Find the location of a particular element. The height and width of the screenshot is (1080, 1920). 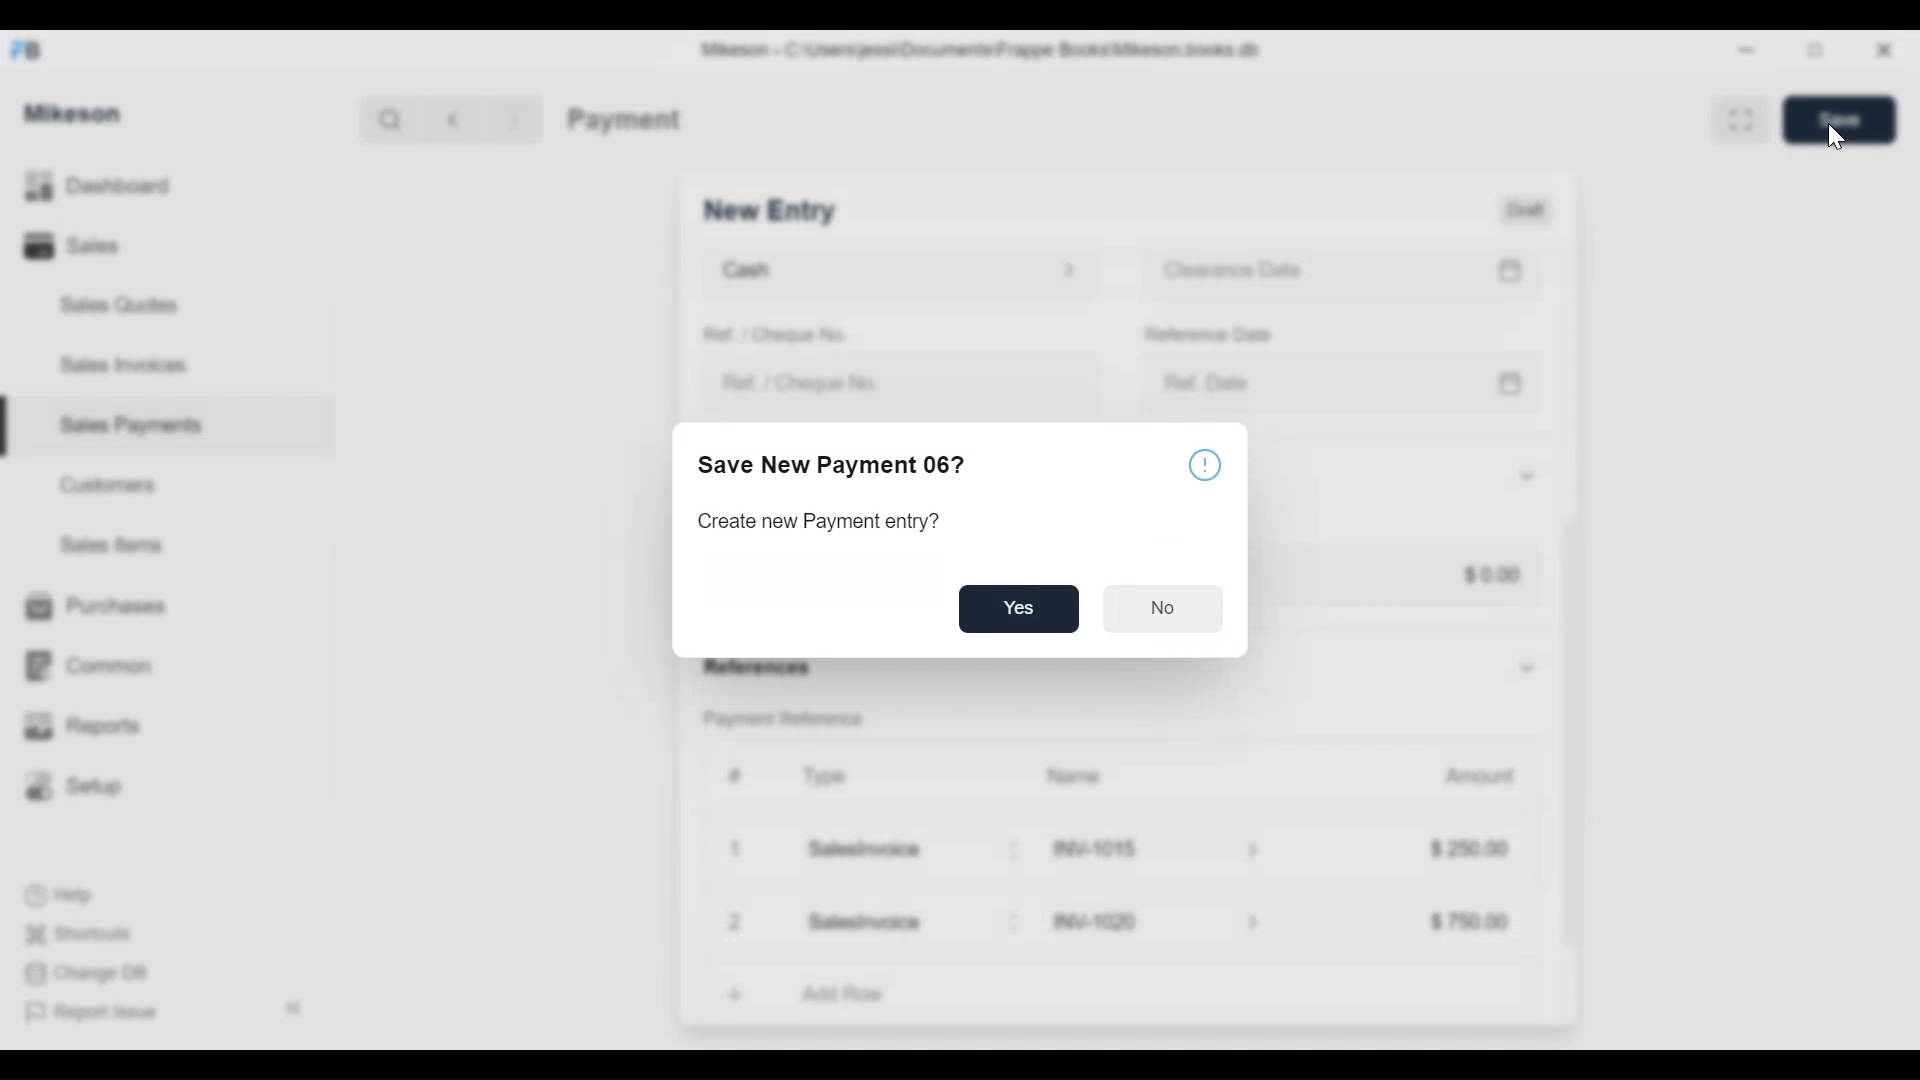

FB is located at coordinates (32, 47).